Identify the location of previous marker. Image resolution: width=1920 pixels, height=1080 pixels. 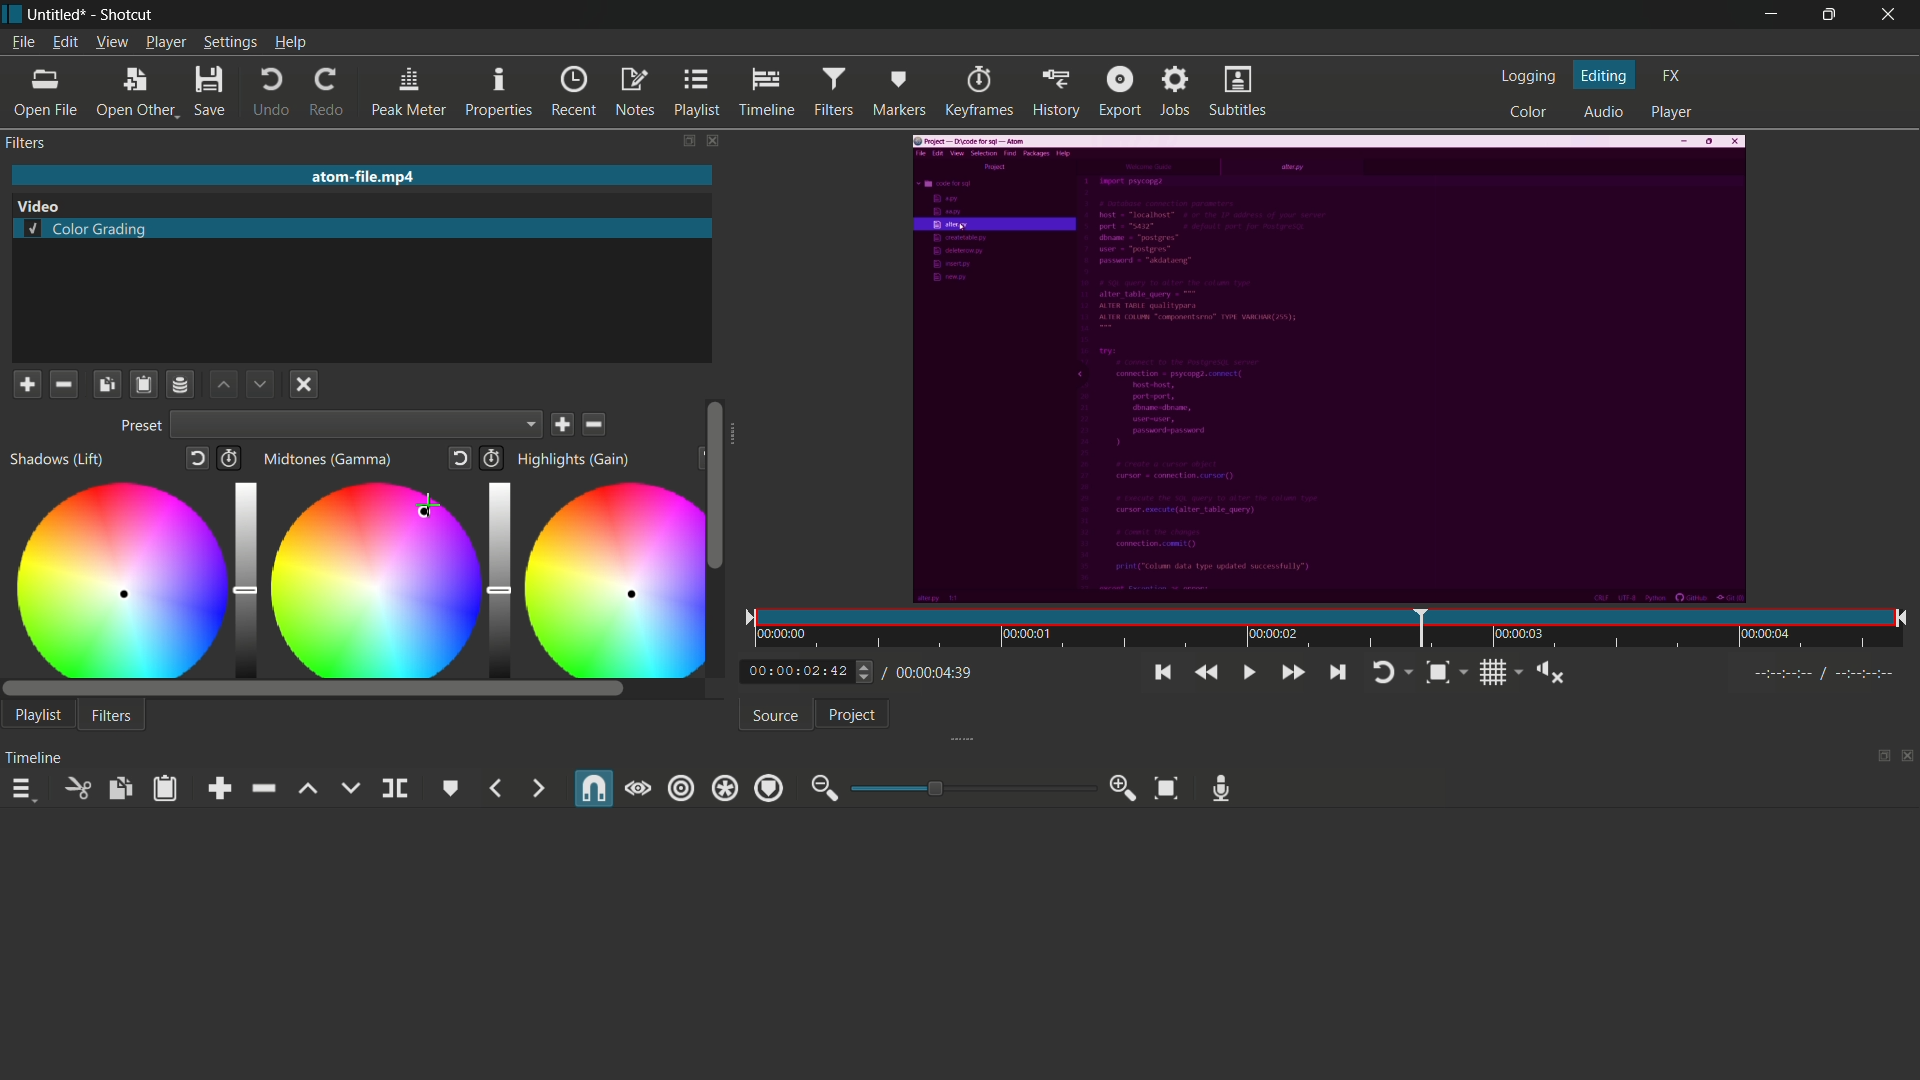
(497, 788).